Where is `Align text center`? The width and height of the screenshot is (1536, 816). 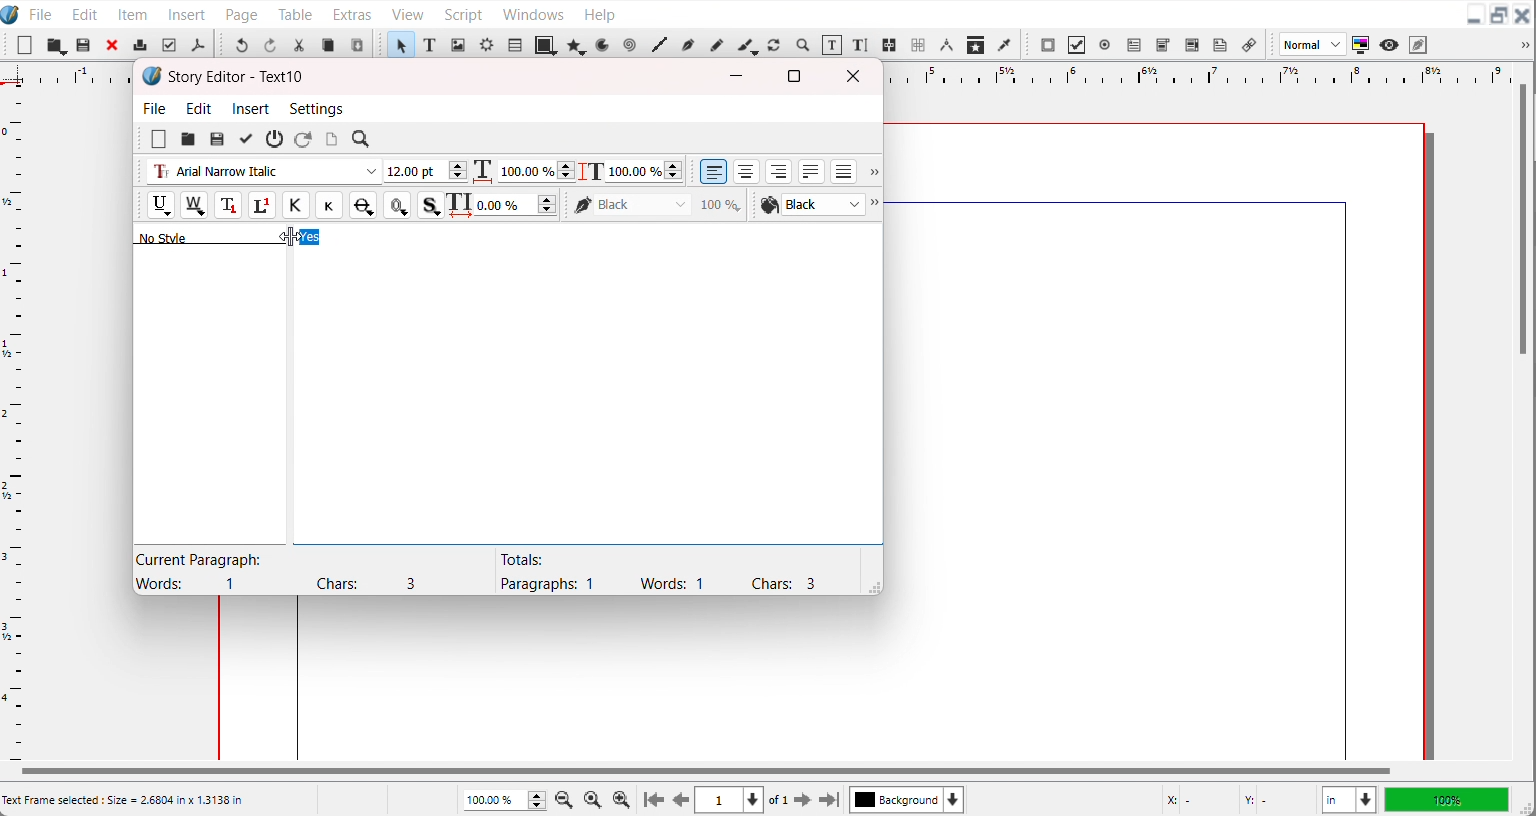 Align text center is located at coordinates (747, 171).